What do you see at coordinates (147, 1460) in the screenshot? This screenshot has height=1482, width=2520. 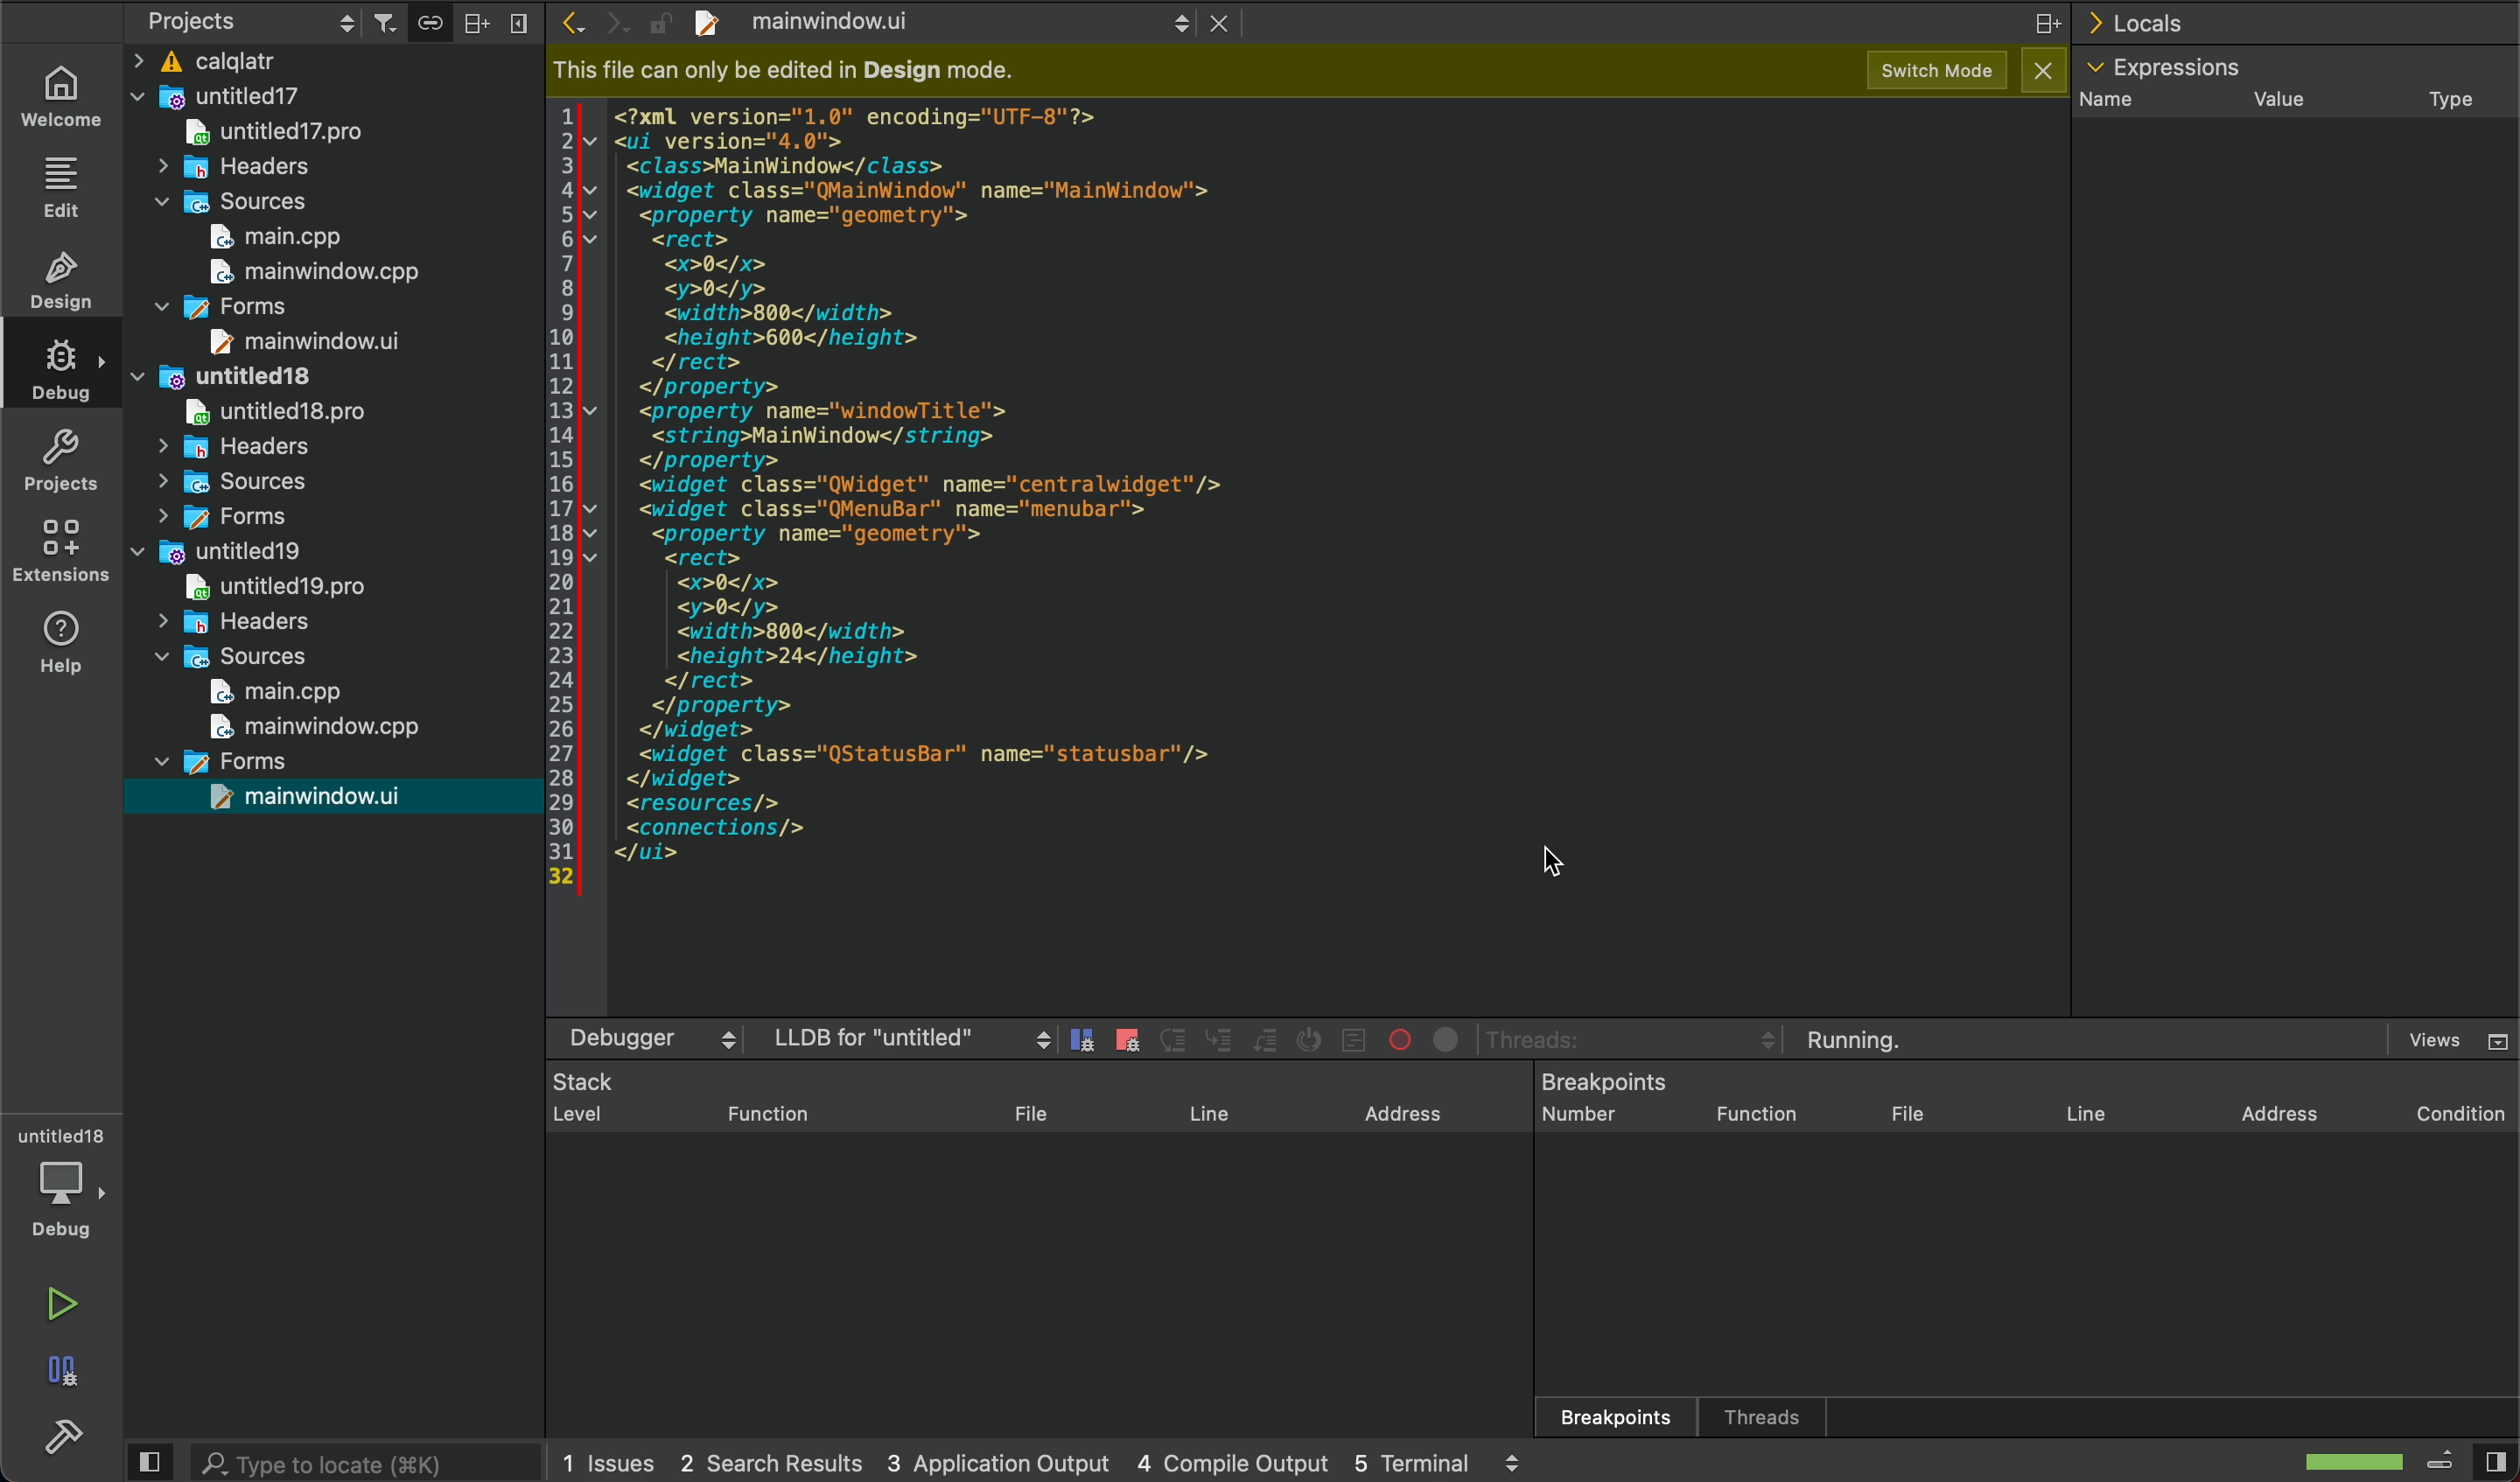 I see `hide sidebar` at bounding box center [147, 1460].